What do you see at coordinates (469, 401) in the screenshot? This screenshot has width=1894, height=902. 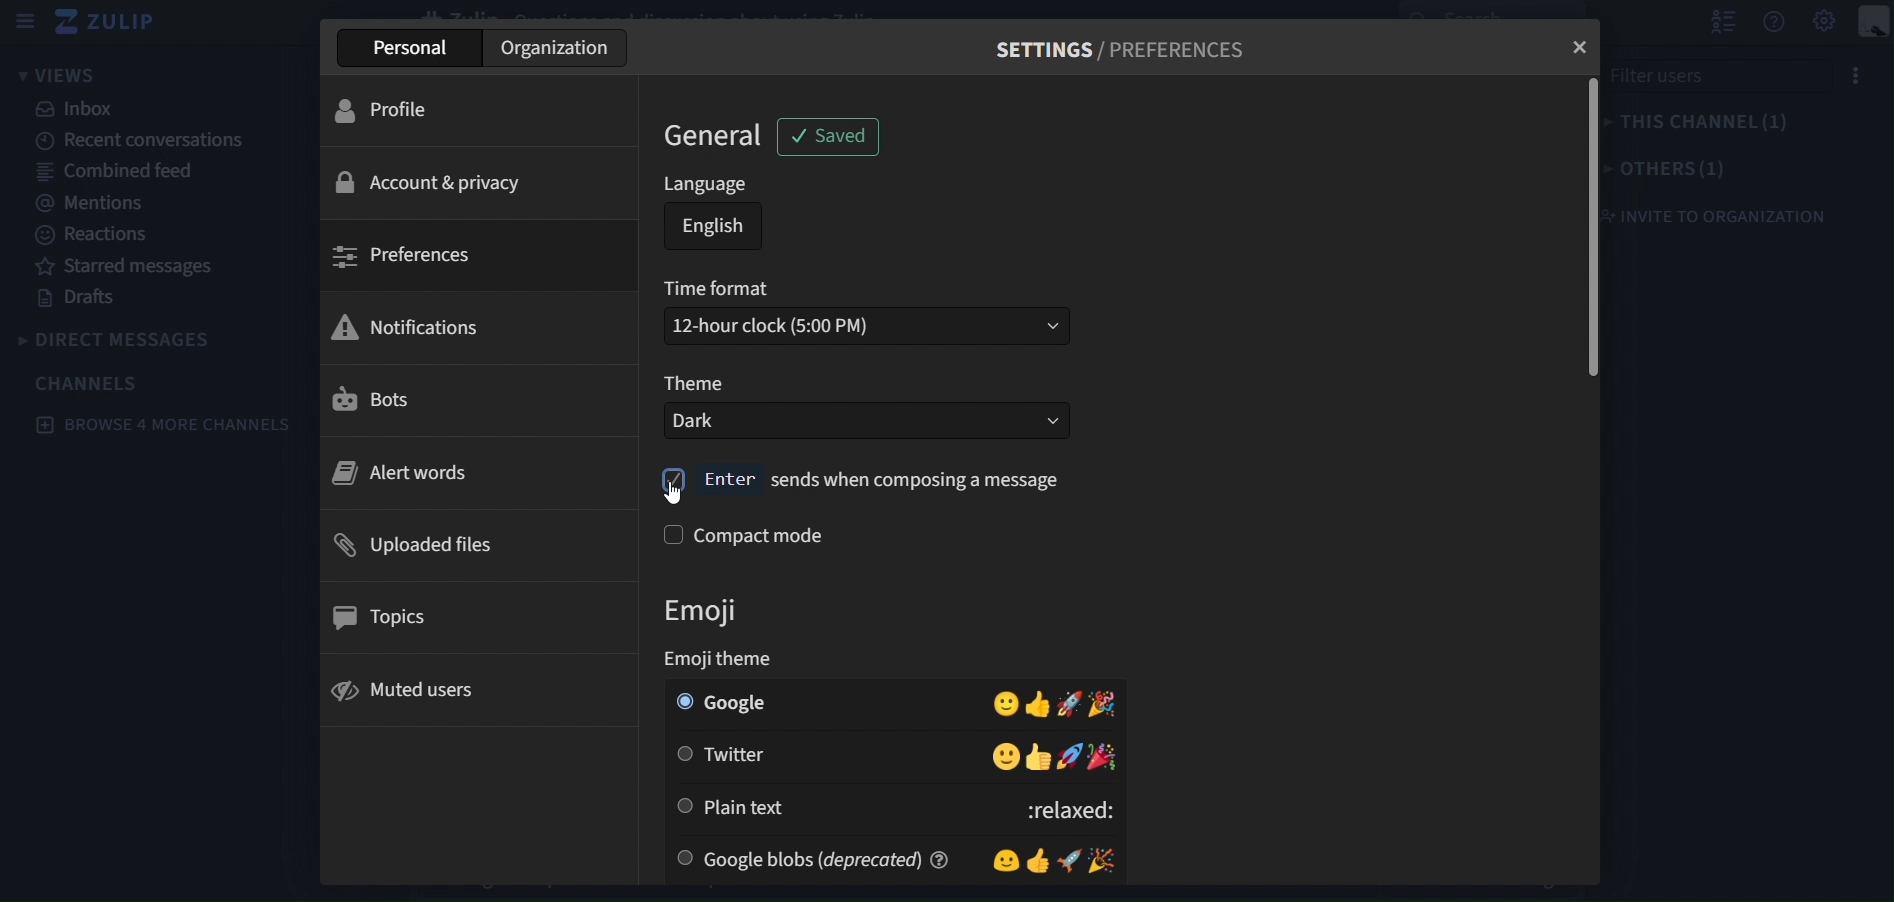 I see `bots` at bounding box center [469, 401].